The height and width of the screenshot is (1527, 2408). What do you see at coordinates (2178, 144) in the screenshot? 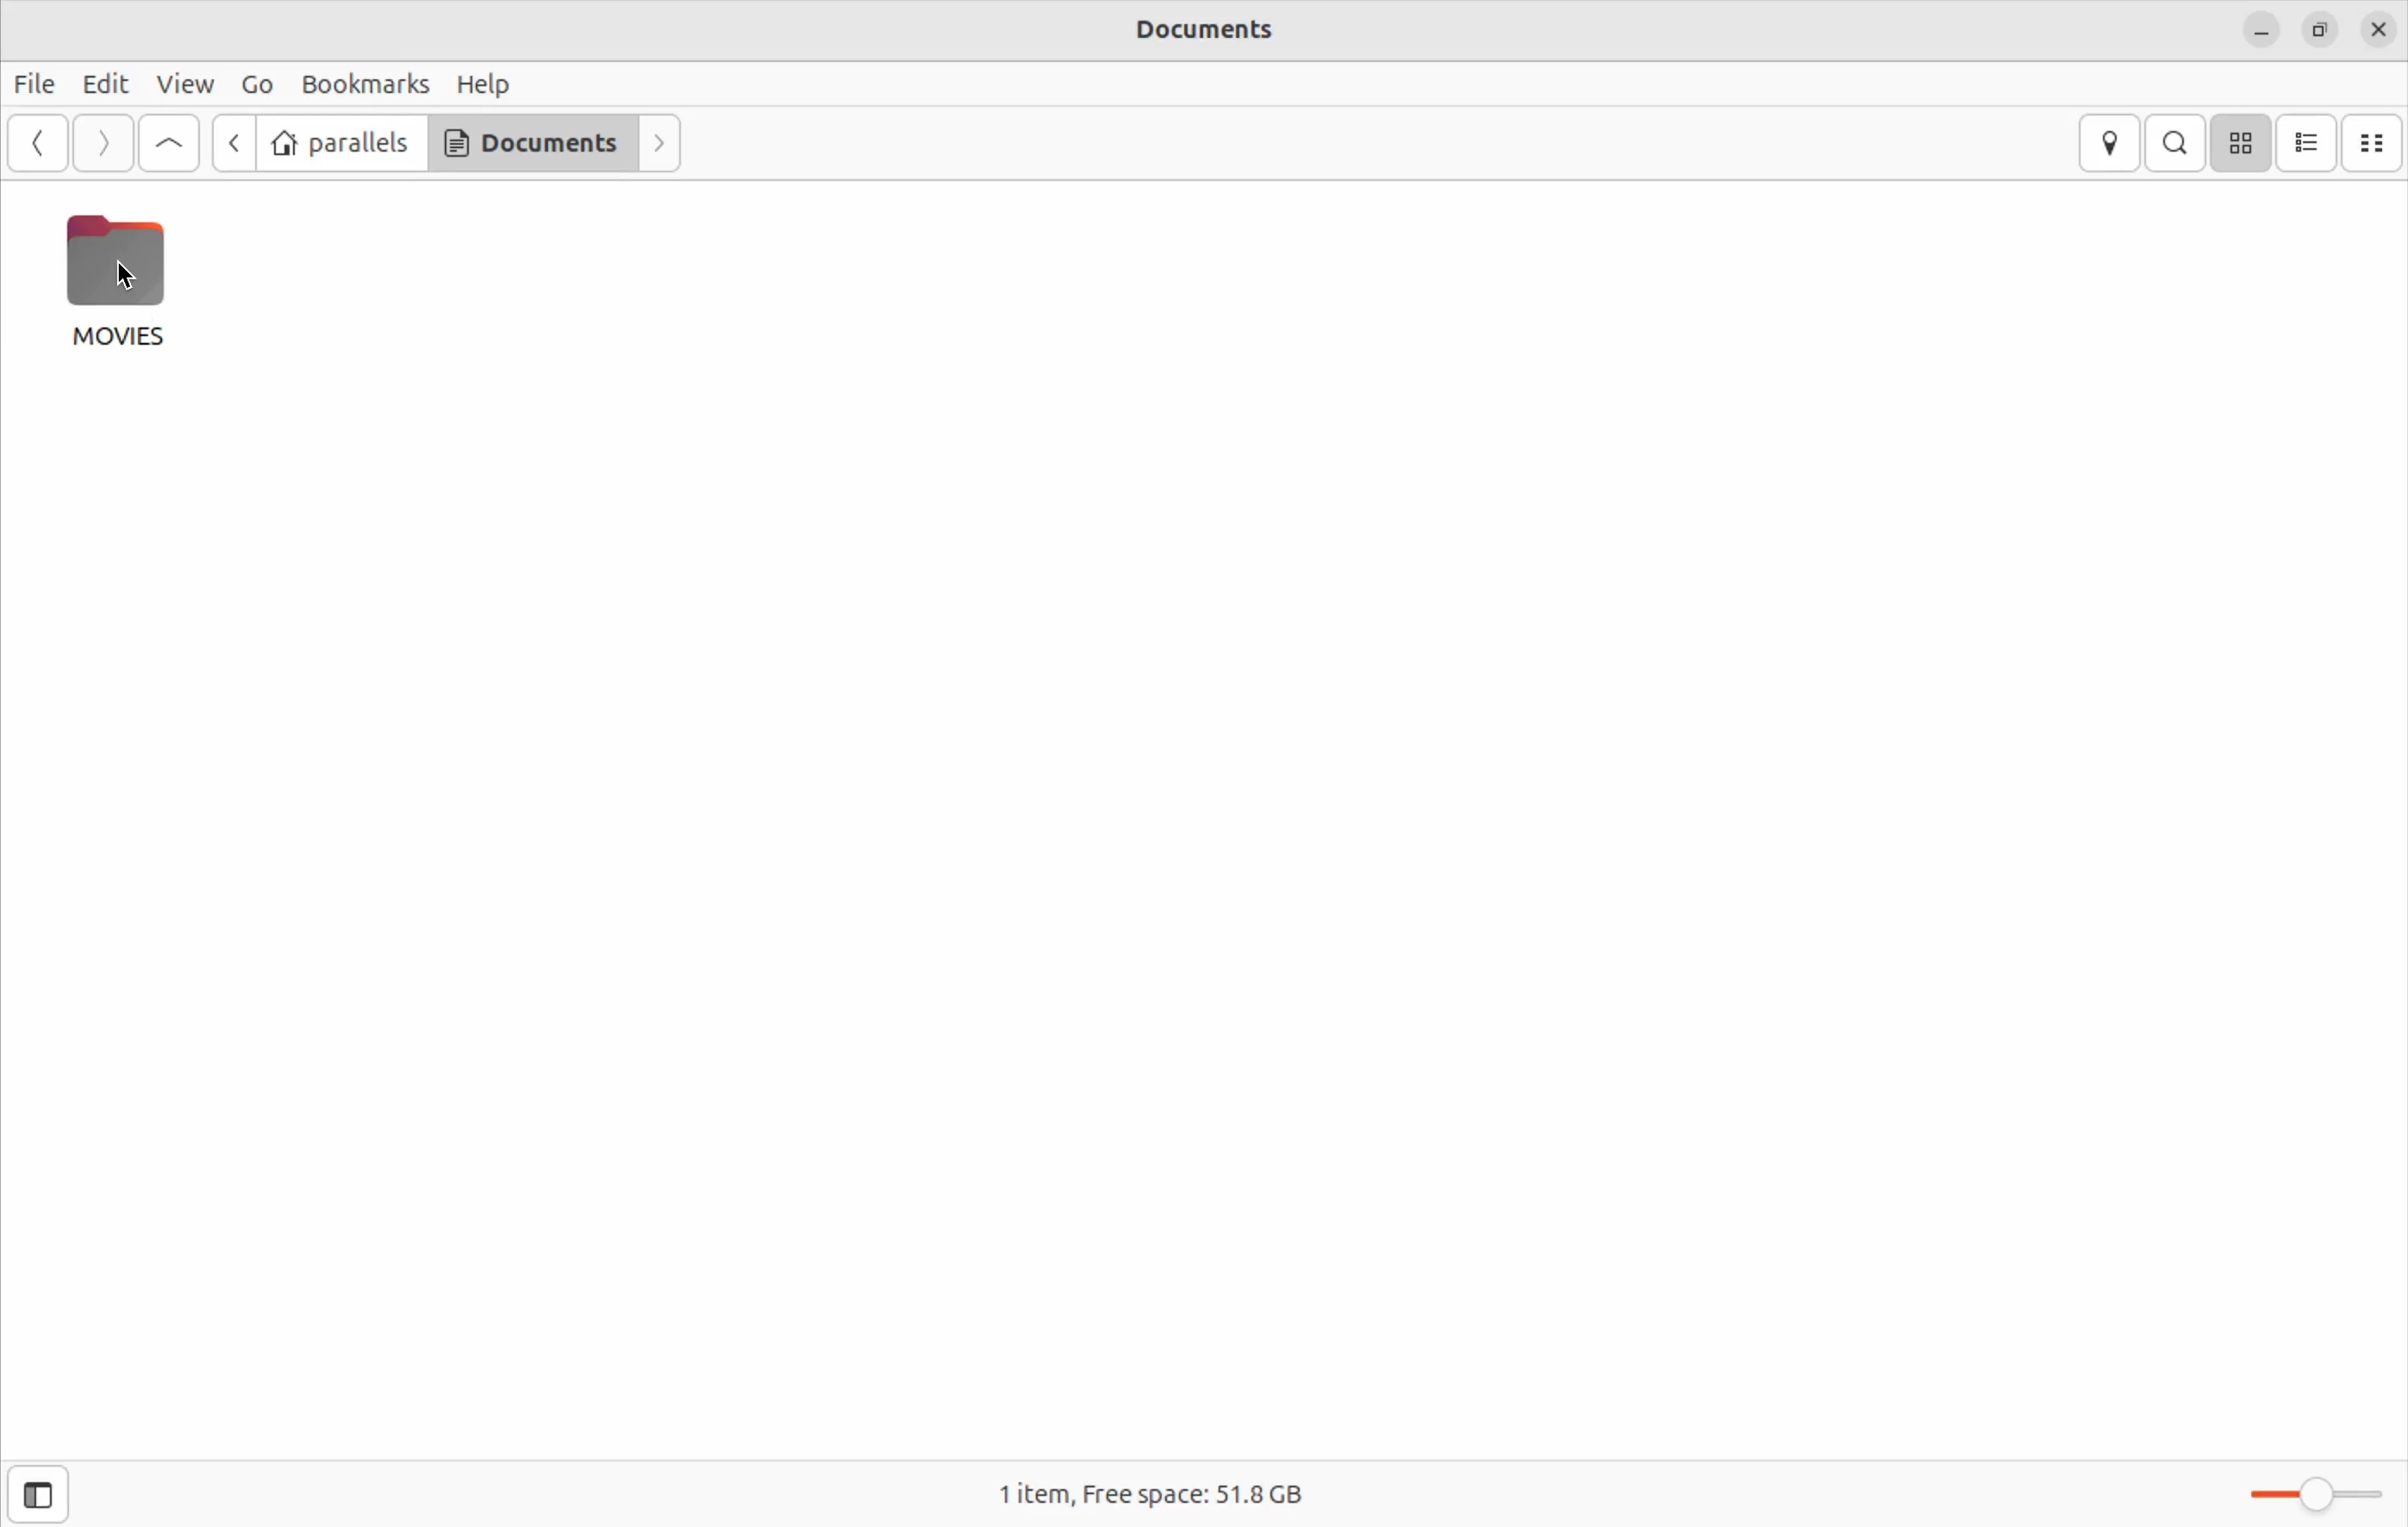
I see `Search` at bounding box center [2178, 144].